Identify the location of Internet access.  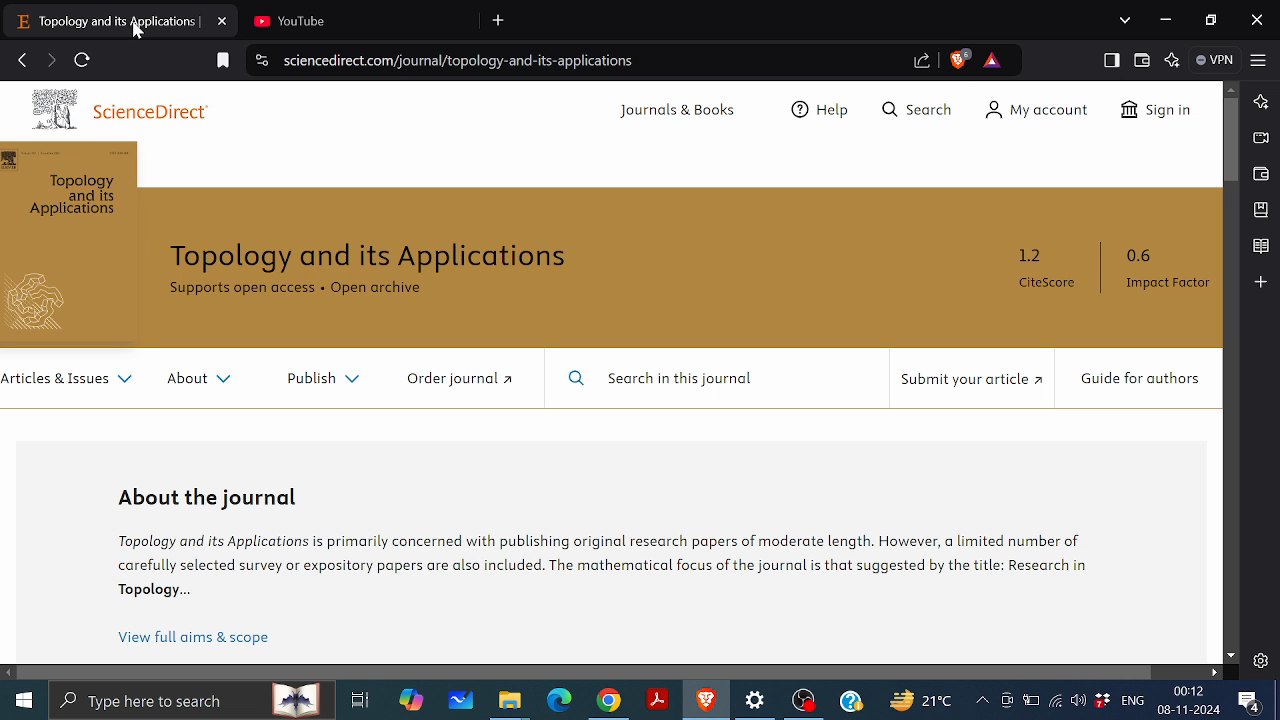
(1054, 700).